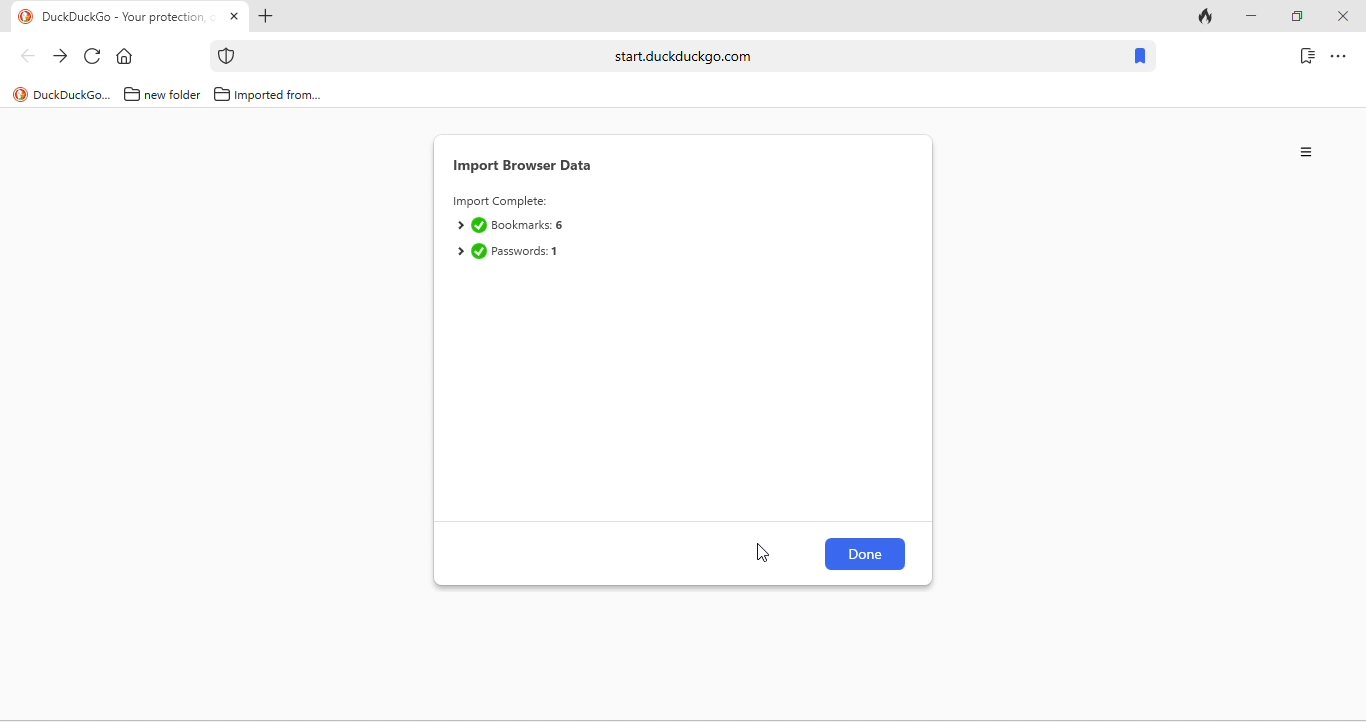  I want to click on icon, so click(20, 95).